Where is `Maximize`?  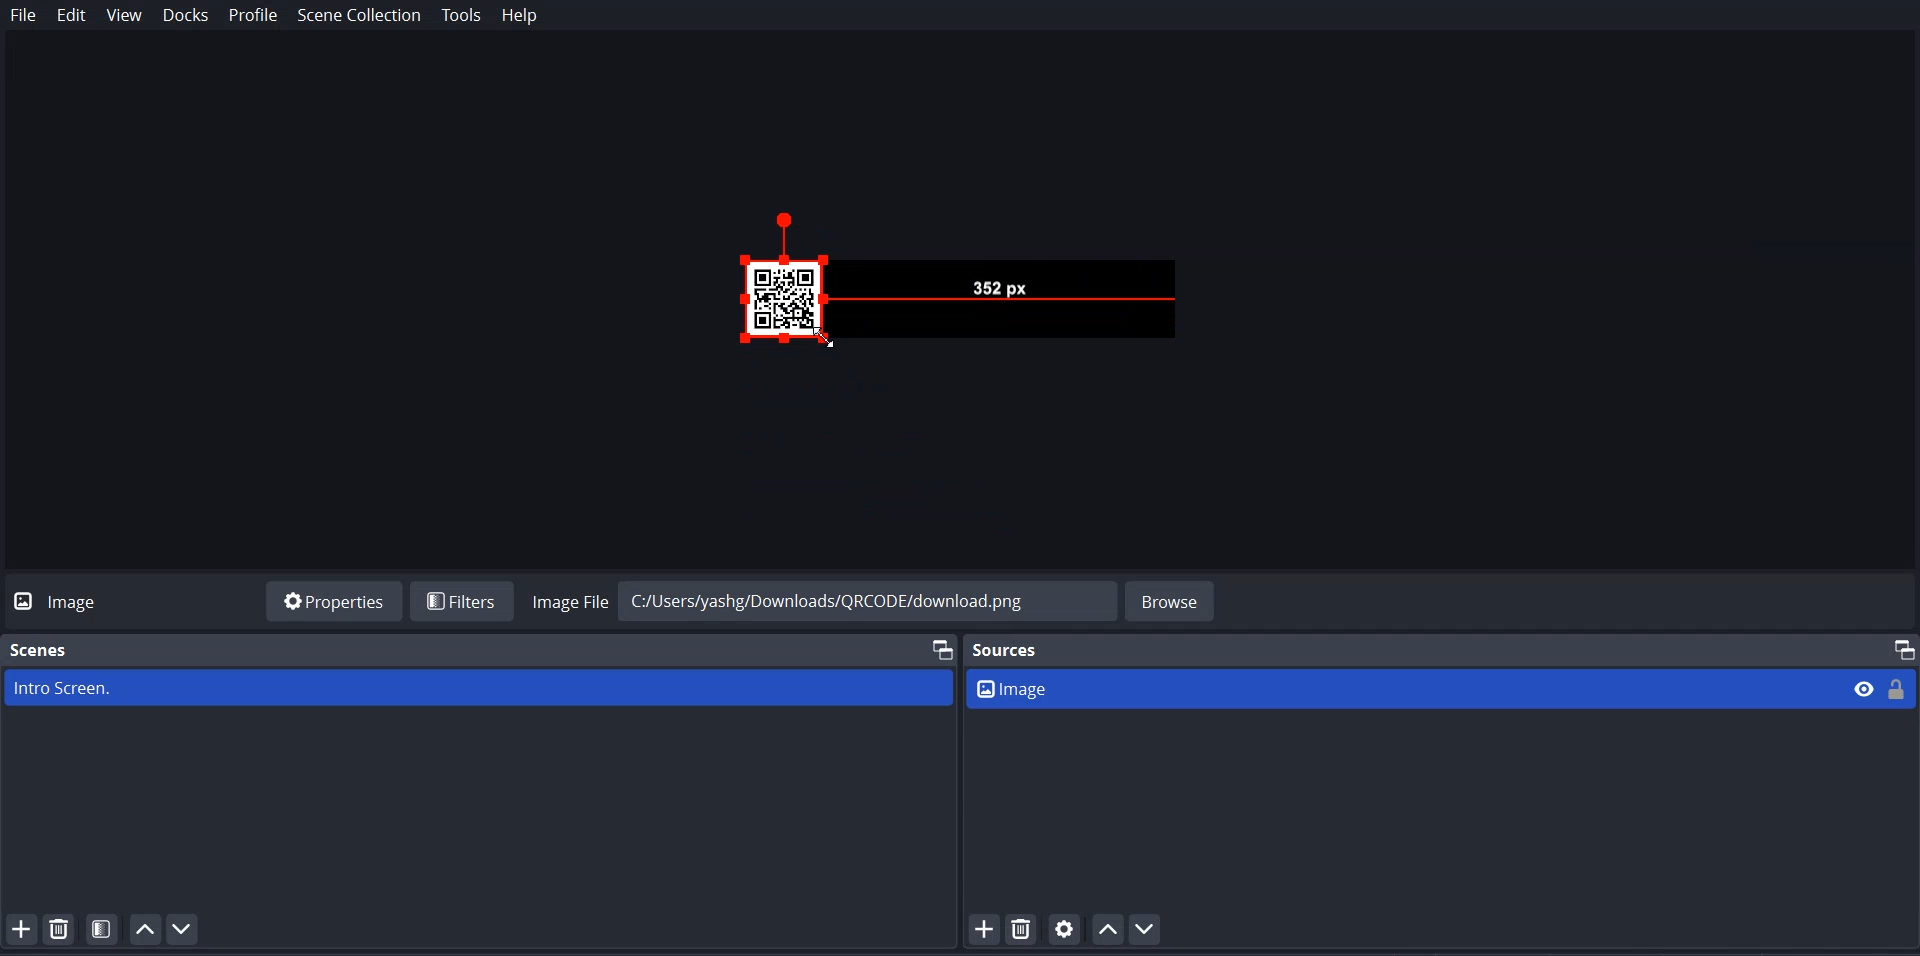 Maximize is located at coordinates (1904, 647).